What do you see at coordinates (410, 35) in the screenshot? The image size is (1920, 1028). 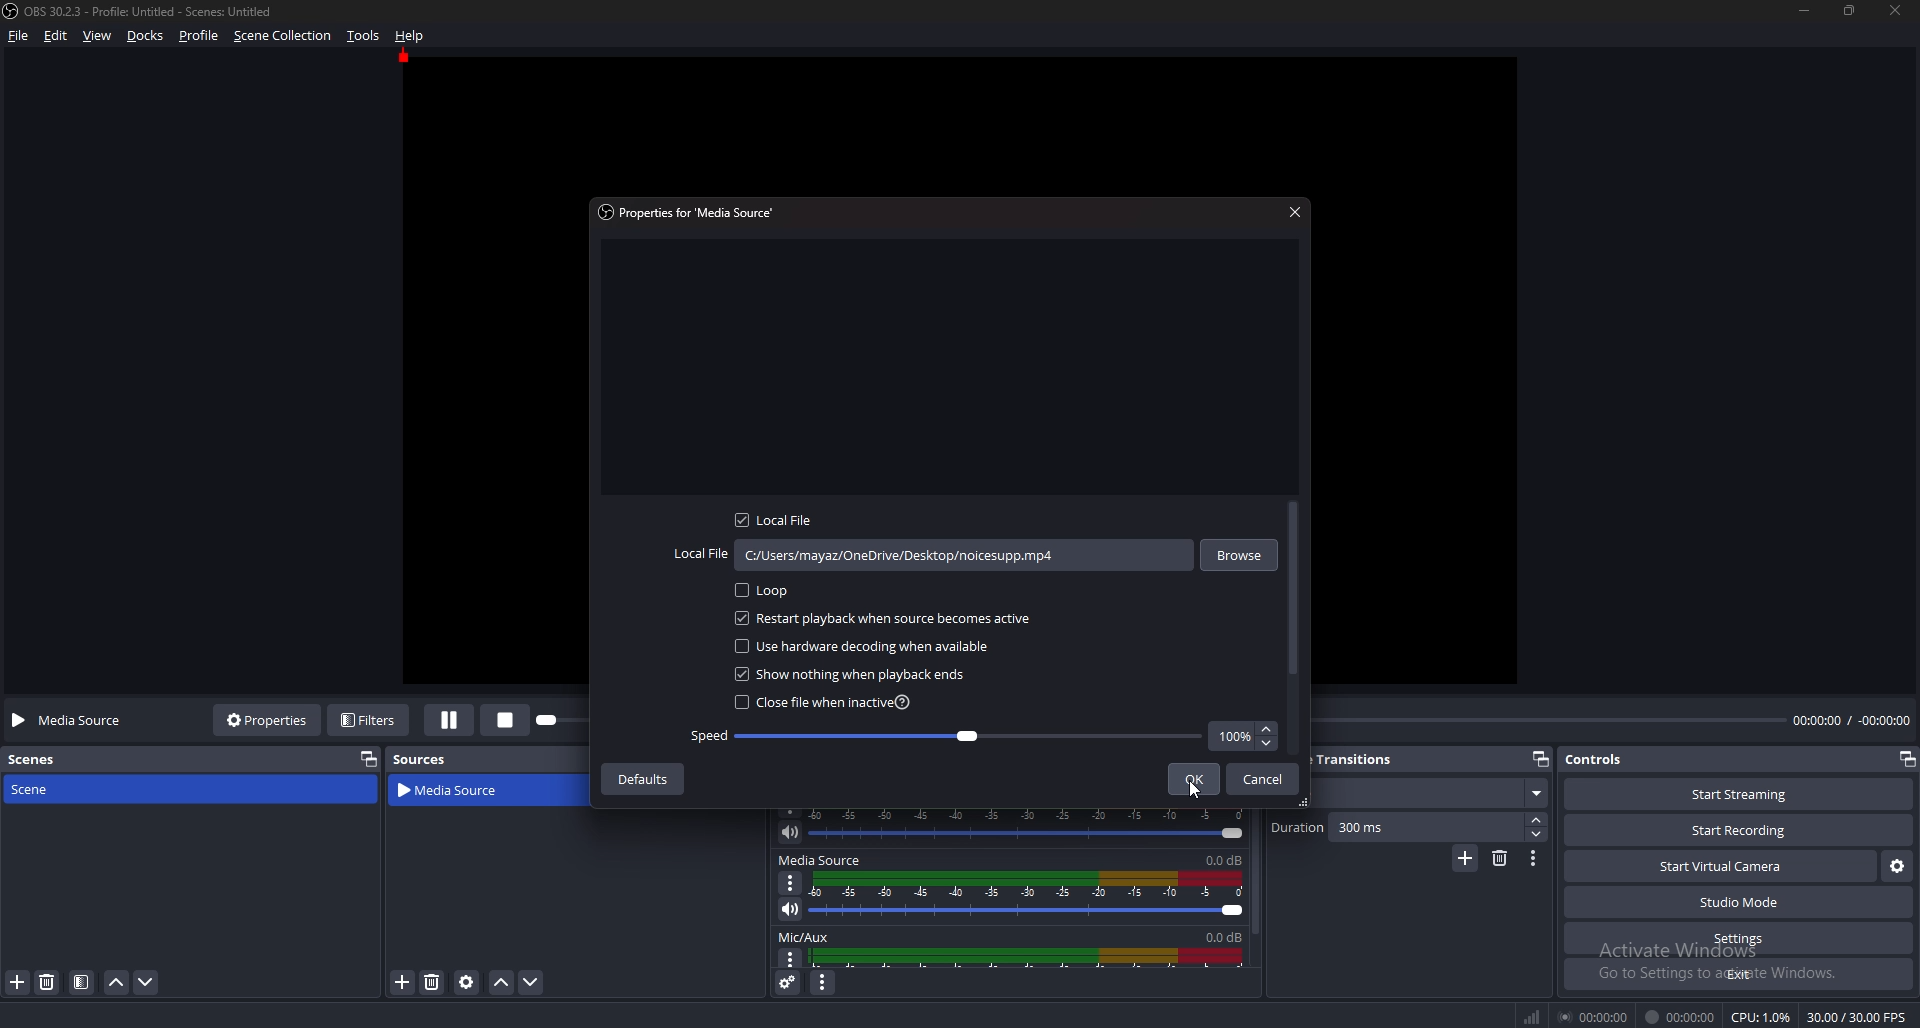 I see `help` at bounding box center [410, 35].